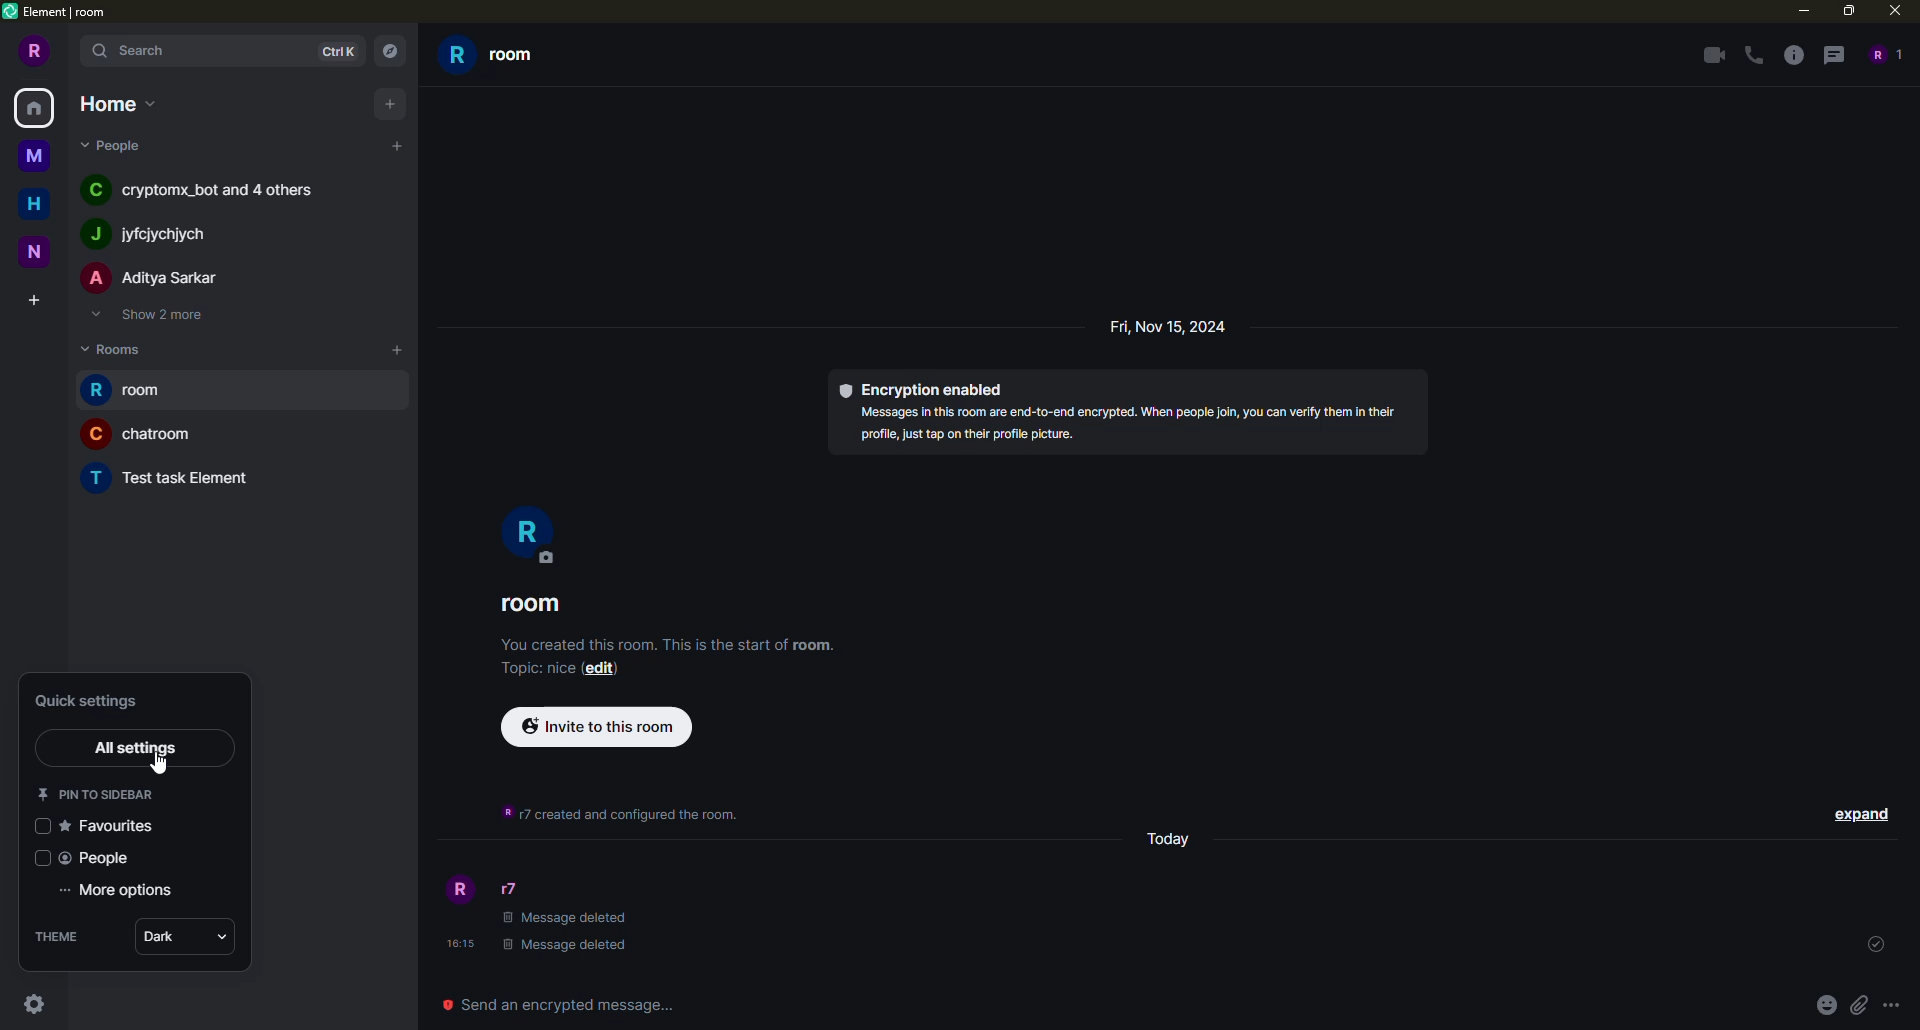 The height and width of the screenshot is (1030, 1920). Describe the element at coordinates (58, 937) in the screenshot. I see `theme` at that location.